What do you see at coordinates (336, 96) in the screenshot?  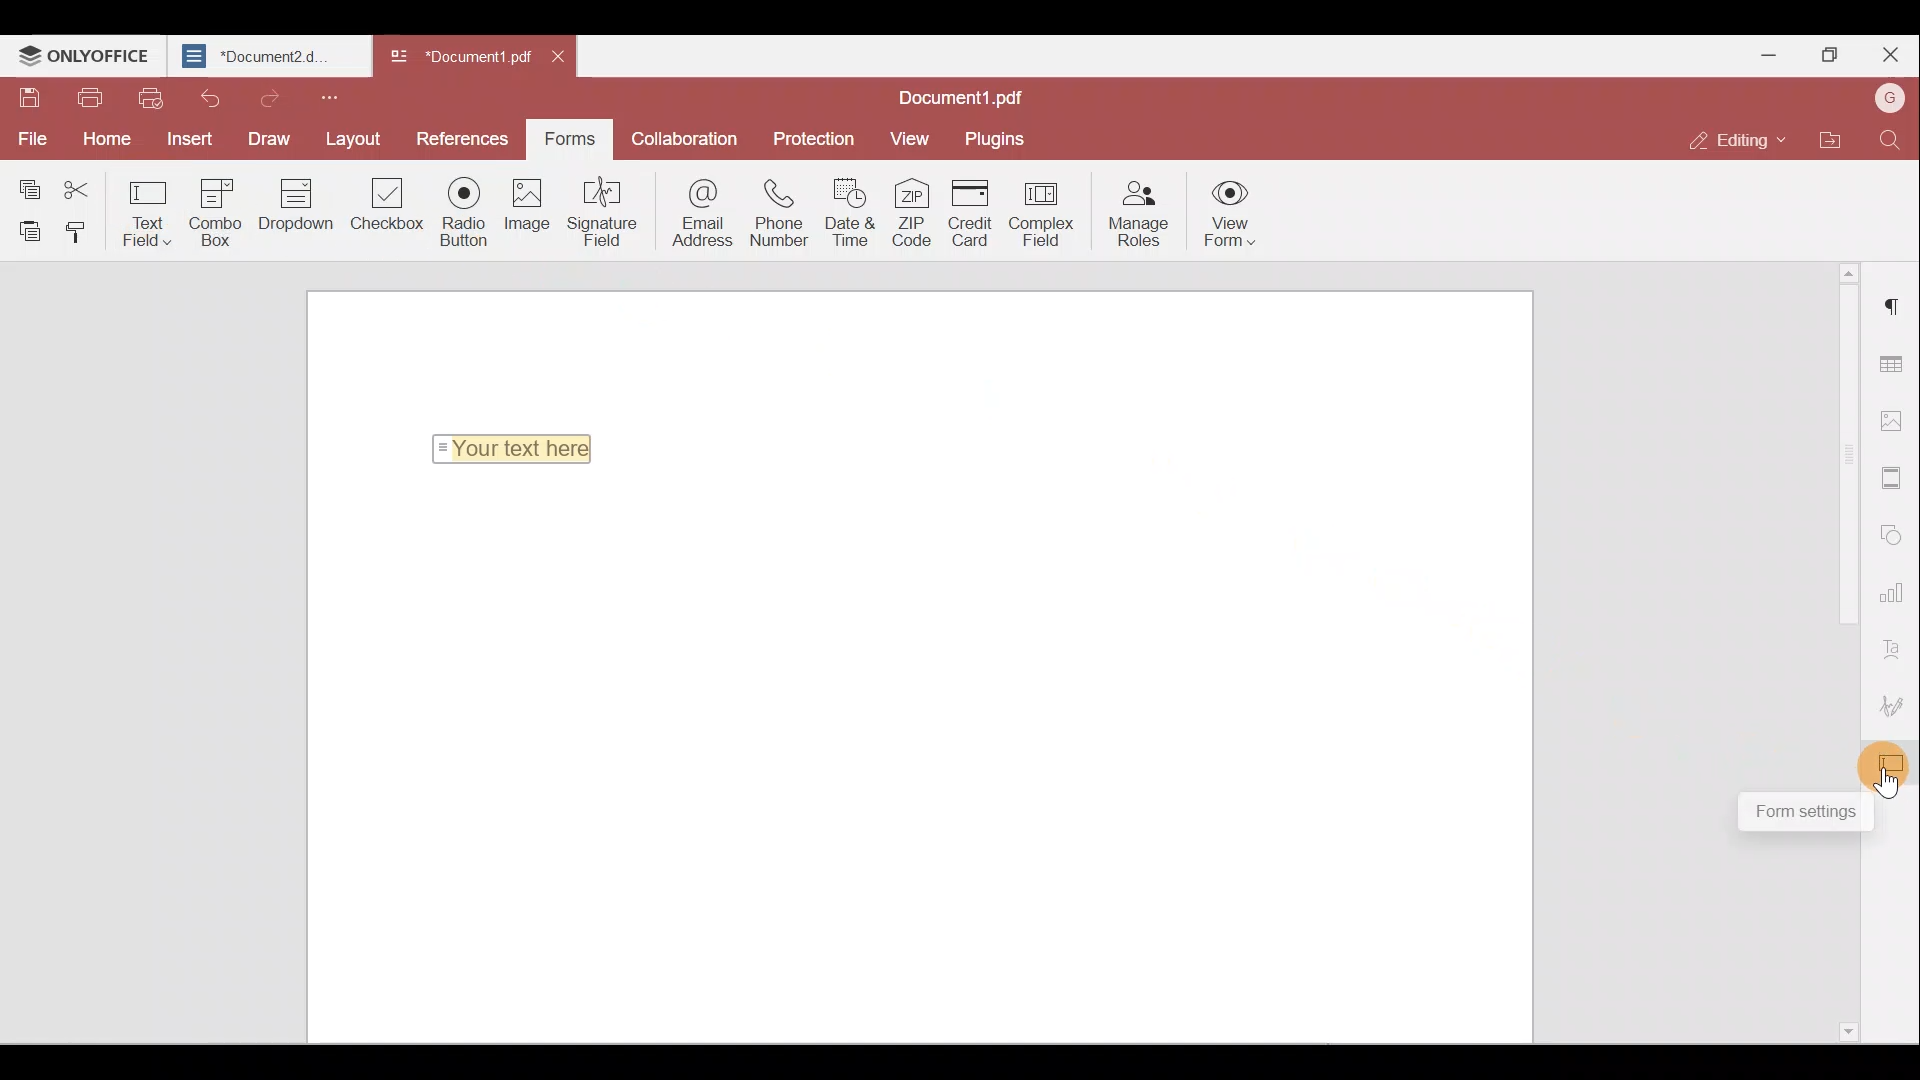 I see `Customize quick access toolbar` at bounding box center [336, 96].